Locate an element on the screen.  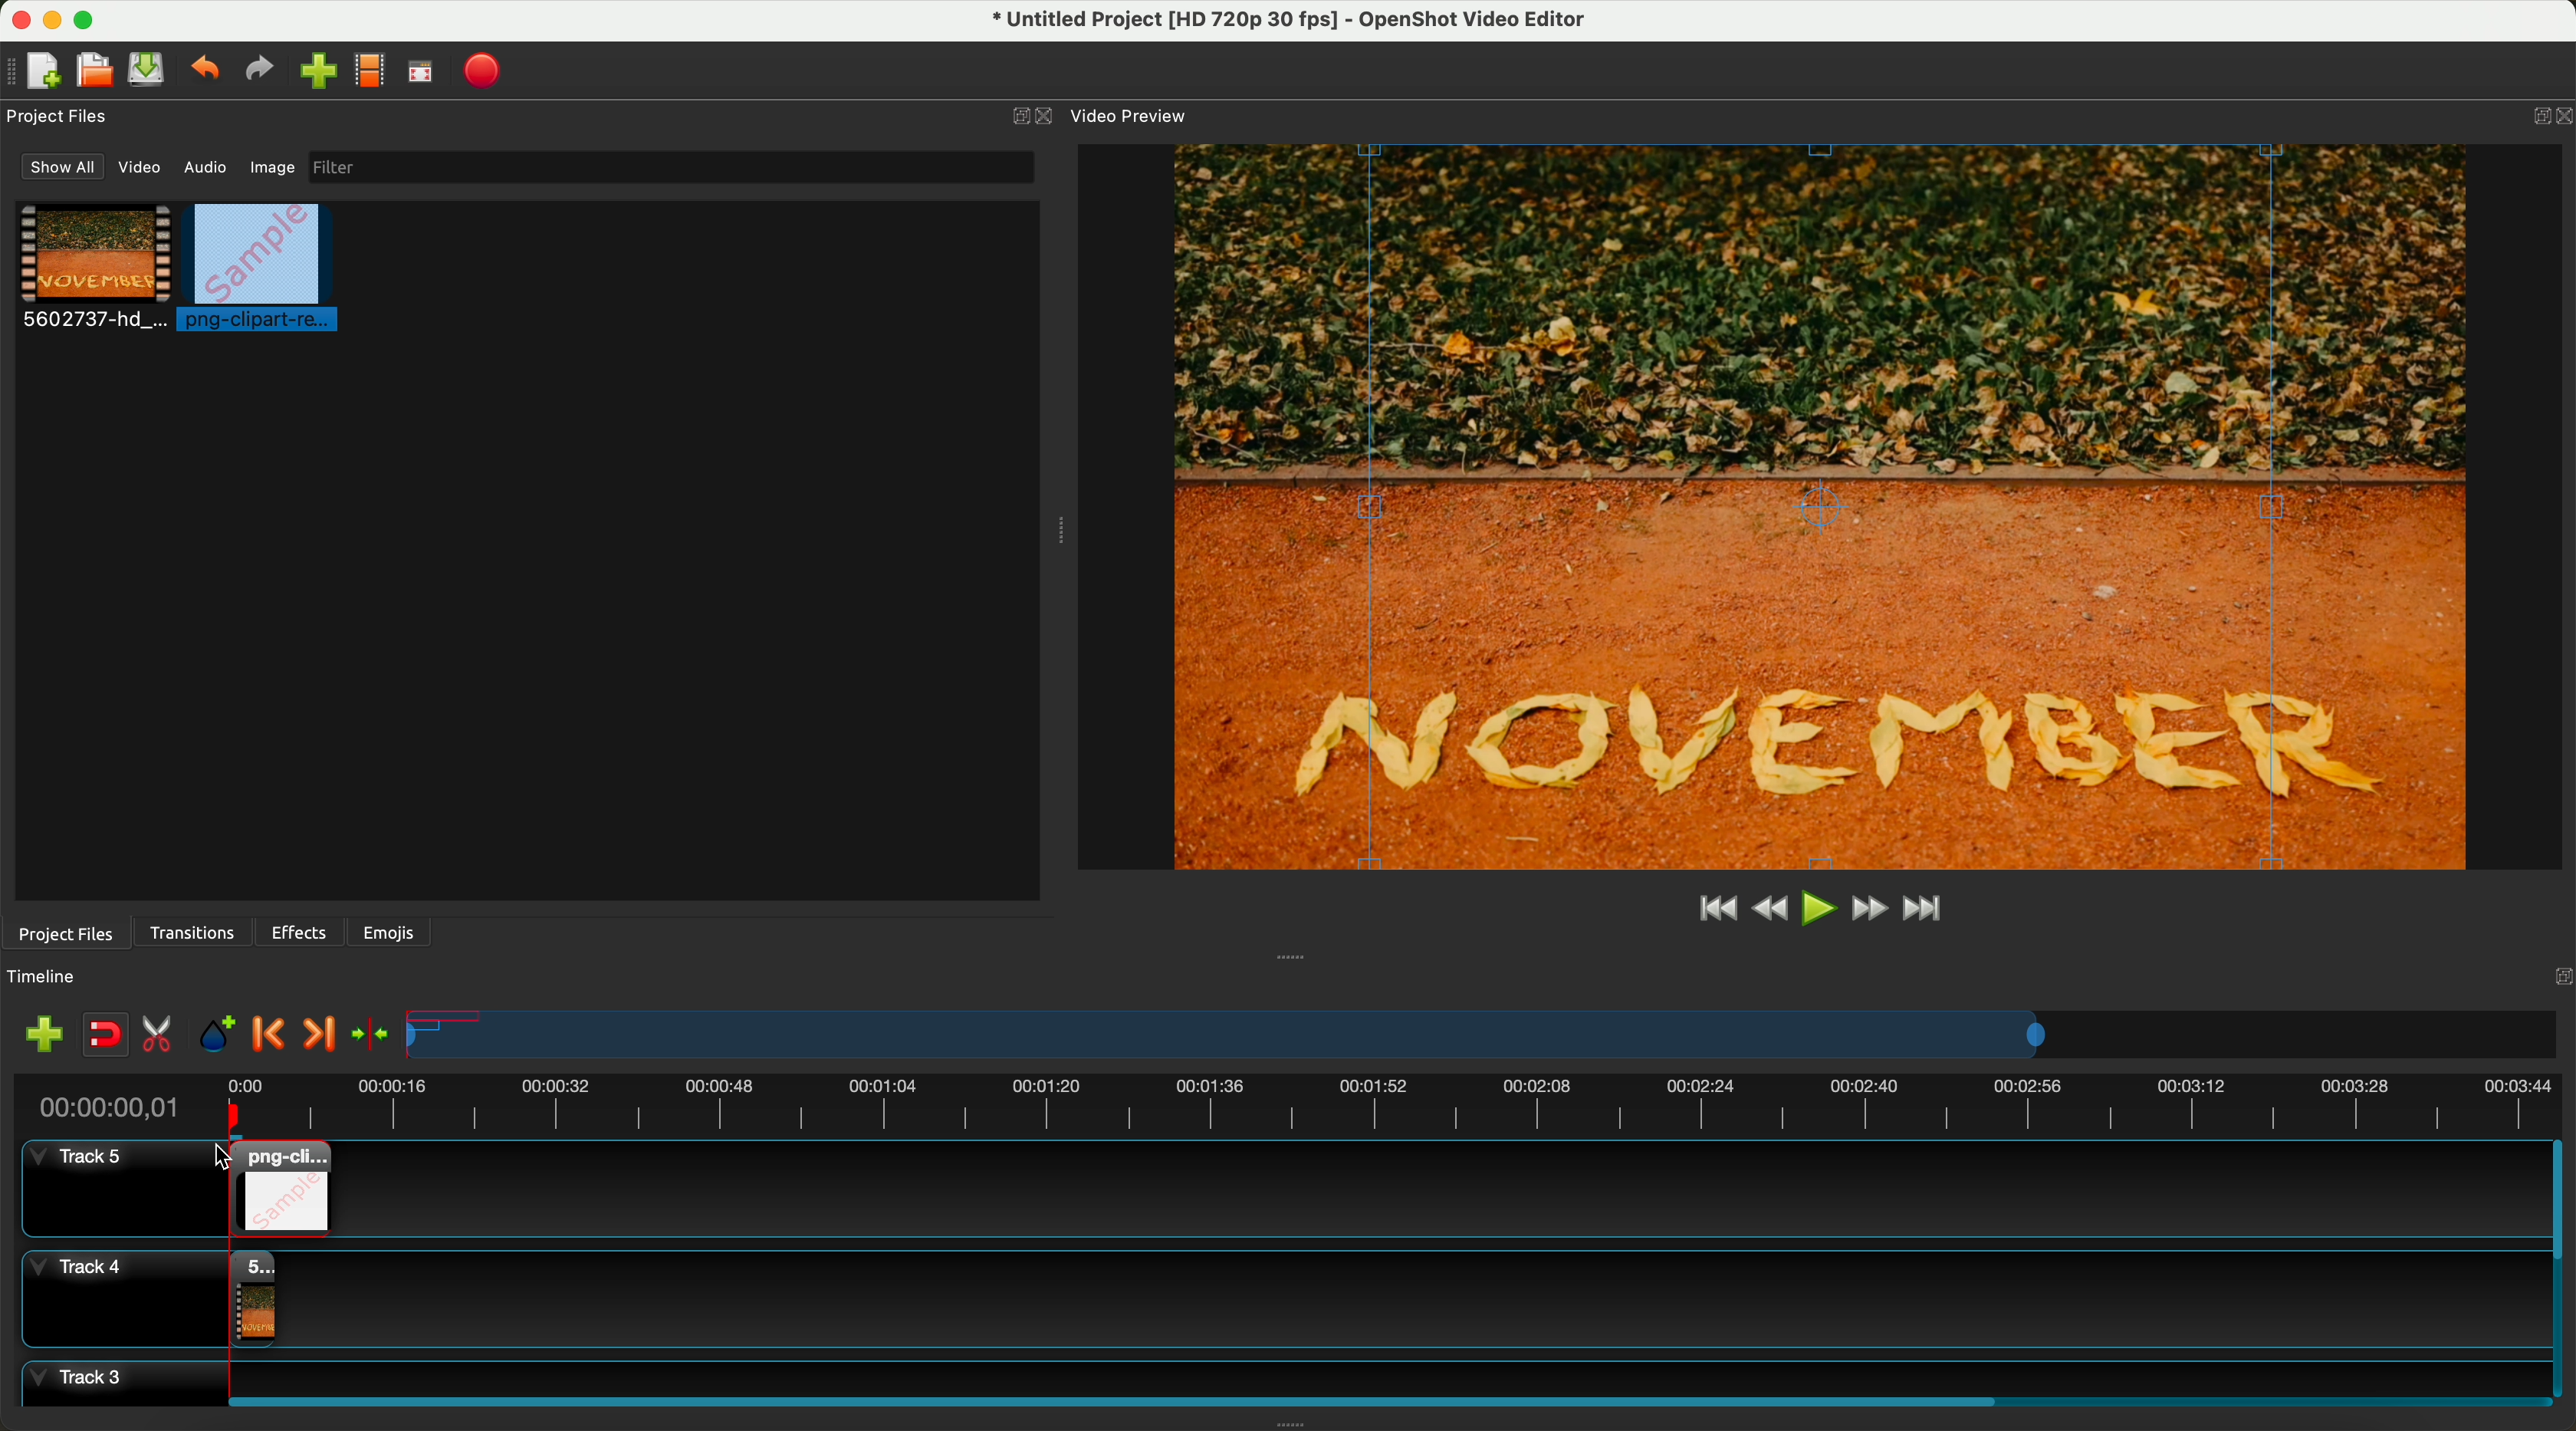
disable snapping is located at coordinates (106, 1036).